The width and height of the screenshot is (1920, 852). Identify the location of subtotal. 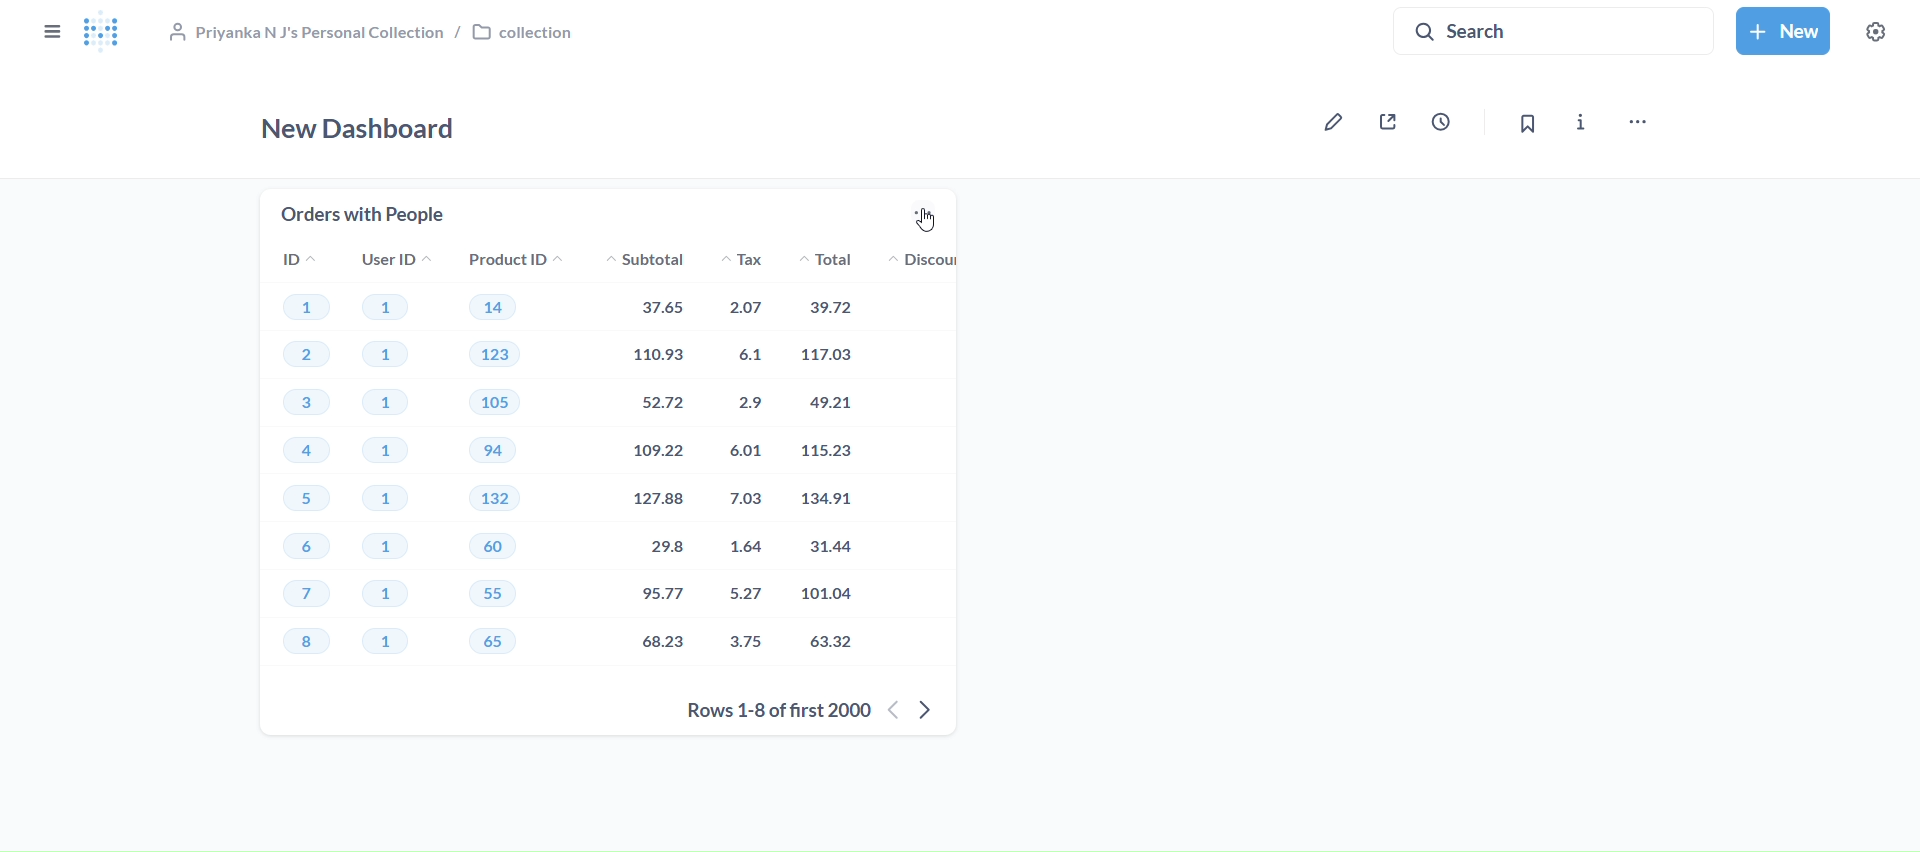
(652, 462).